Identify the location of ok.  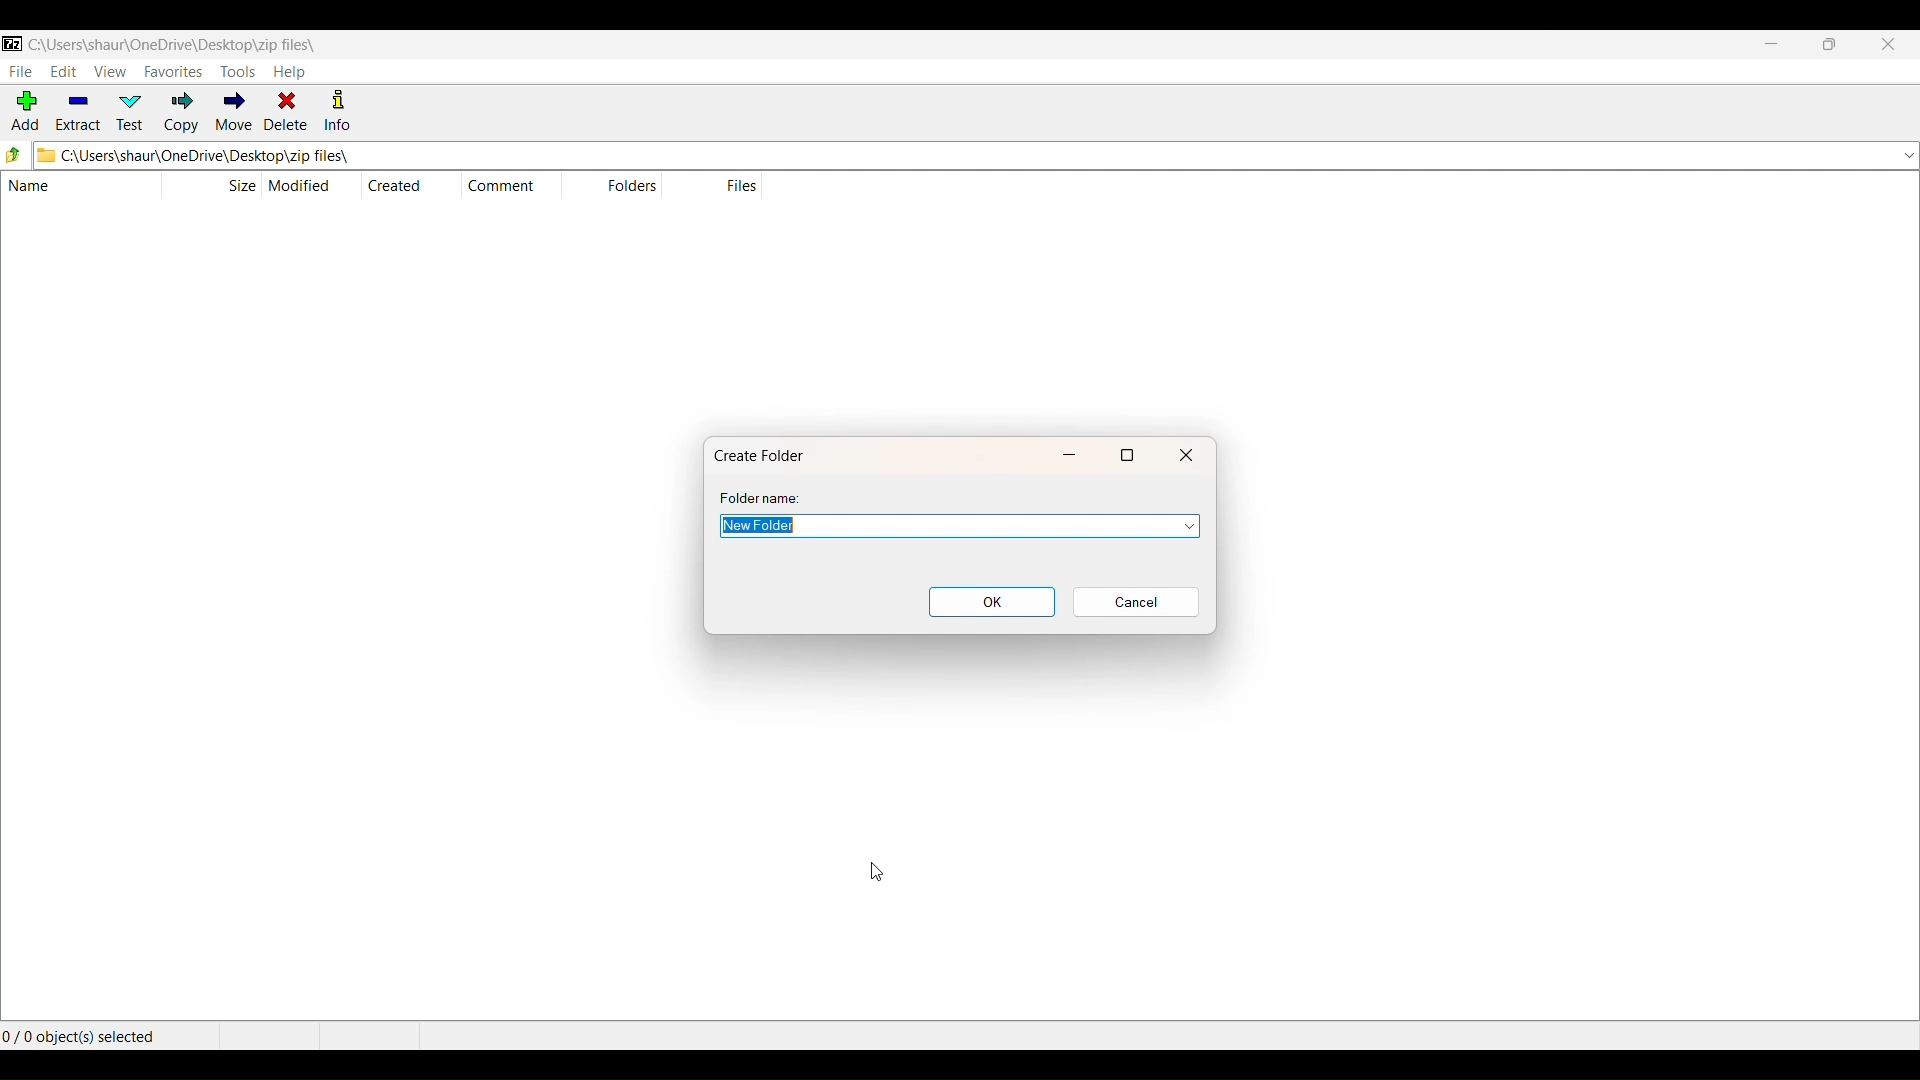
(992, 602).